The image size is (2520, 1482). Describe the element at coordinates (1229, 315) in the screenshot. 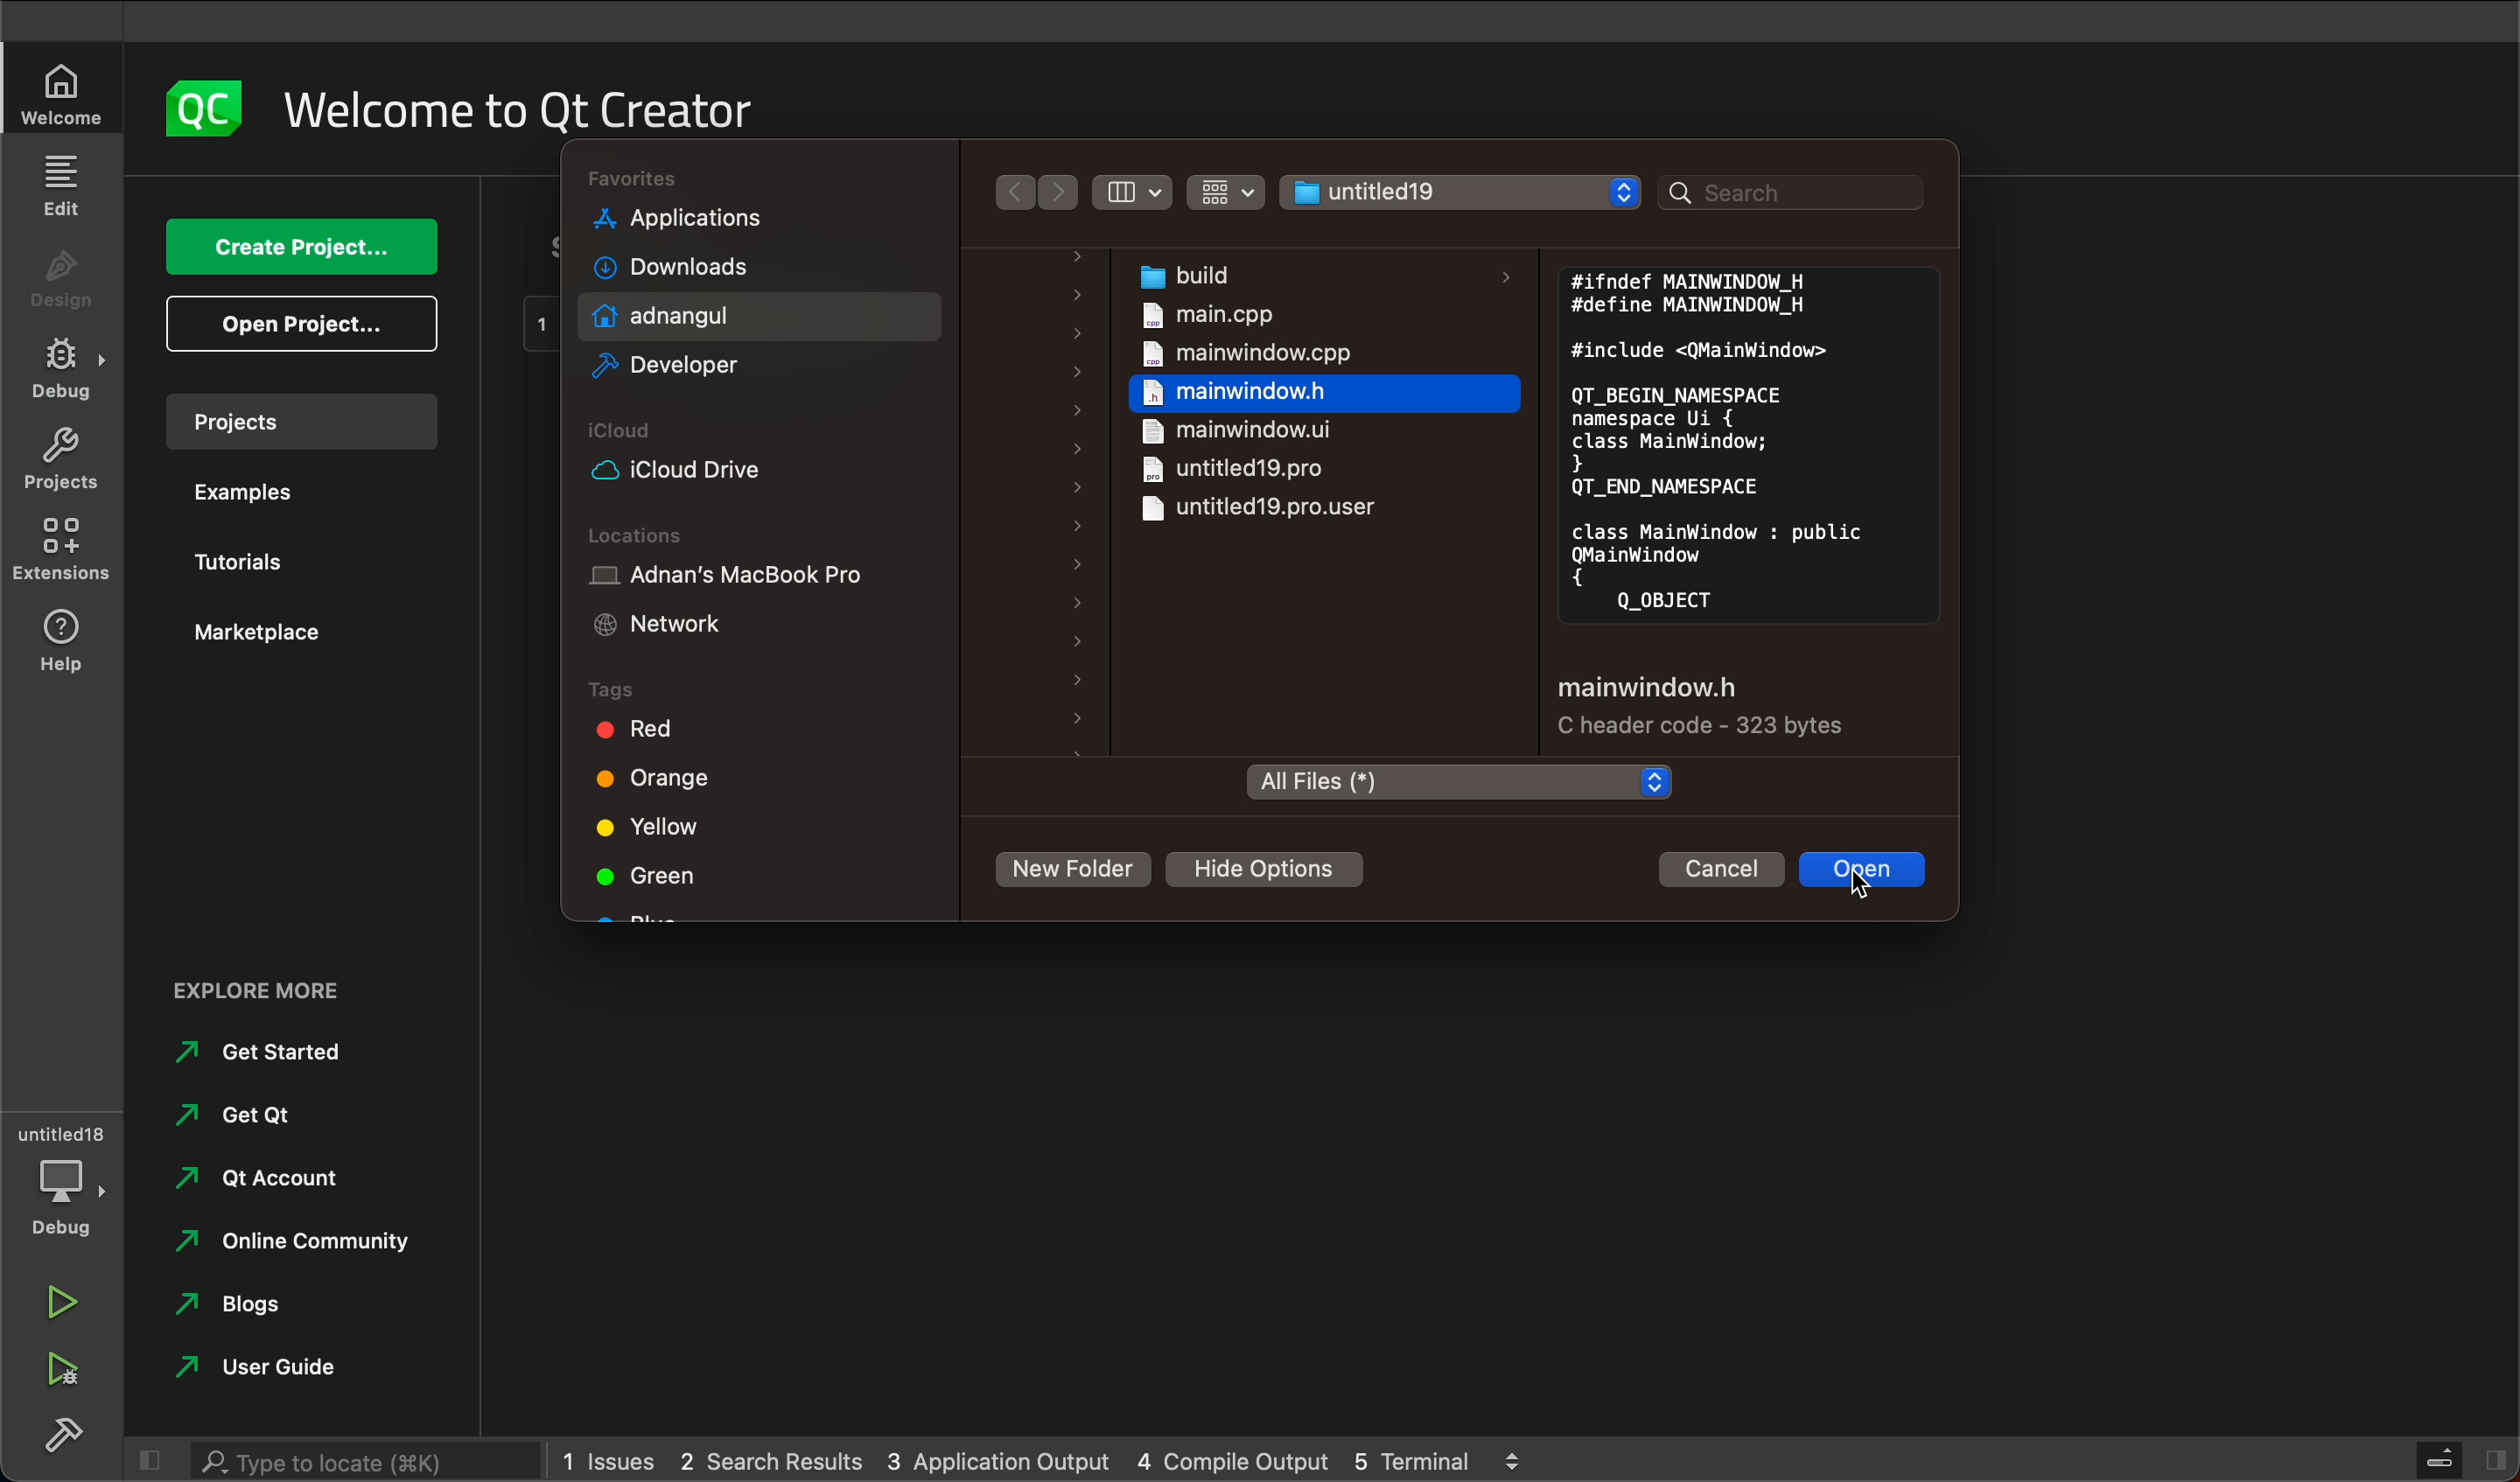

I see `main.cpp` at that location.